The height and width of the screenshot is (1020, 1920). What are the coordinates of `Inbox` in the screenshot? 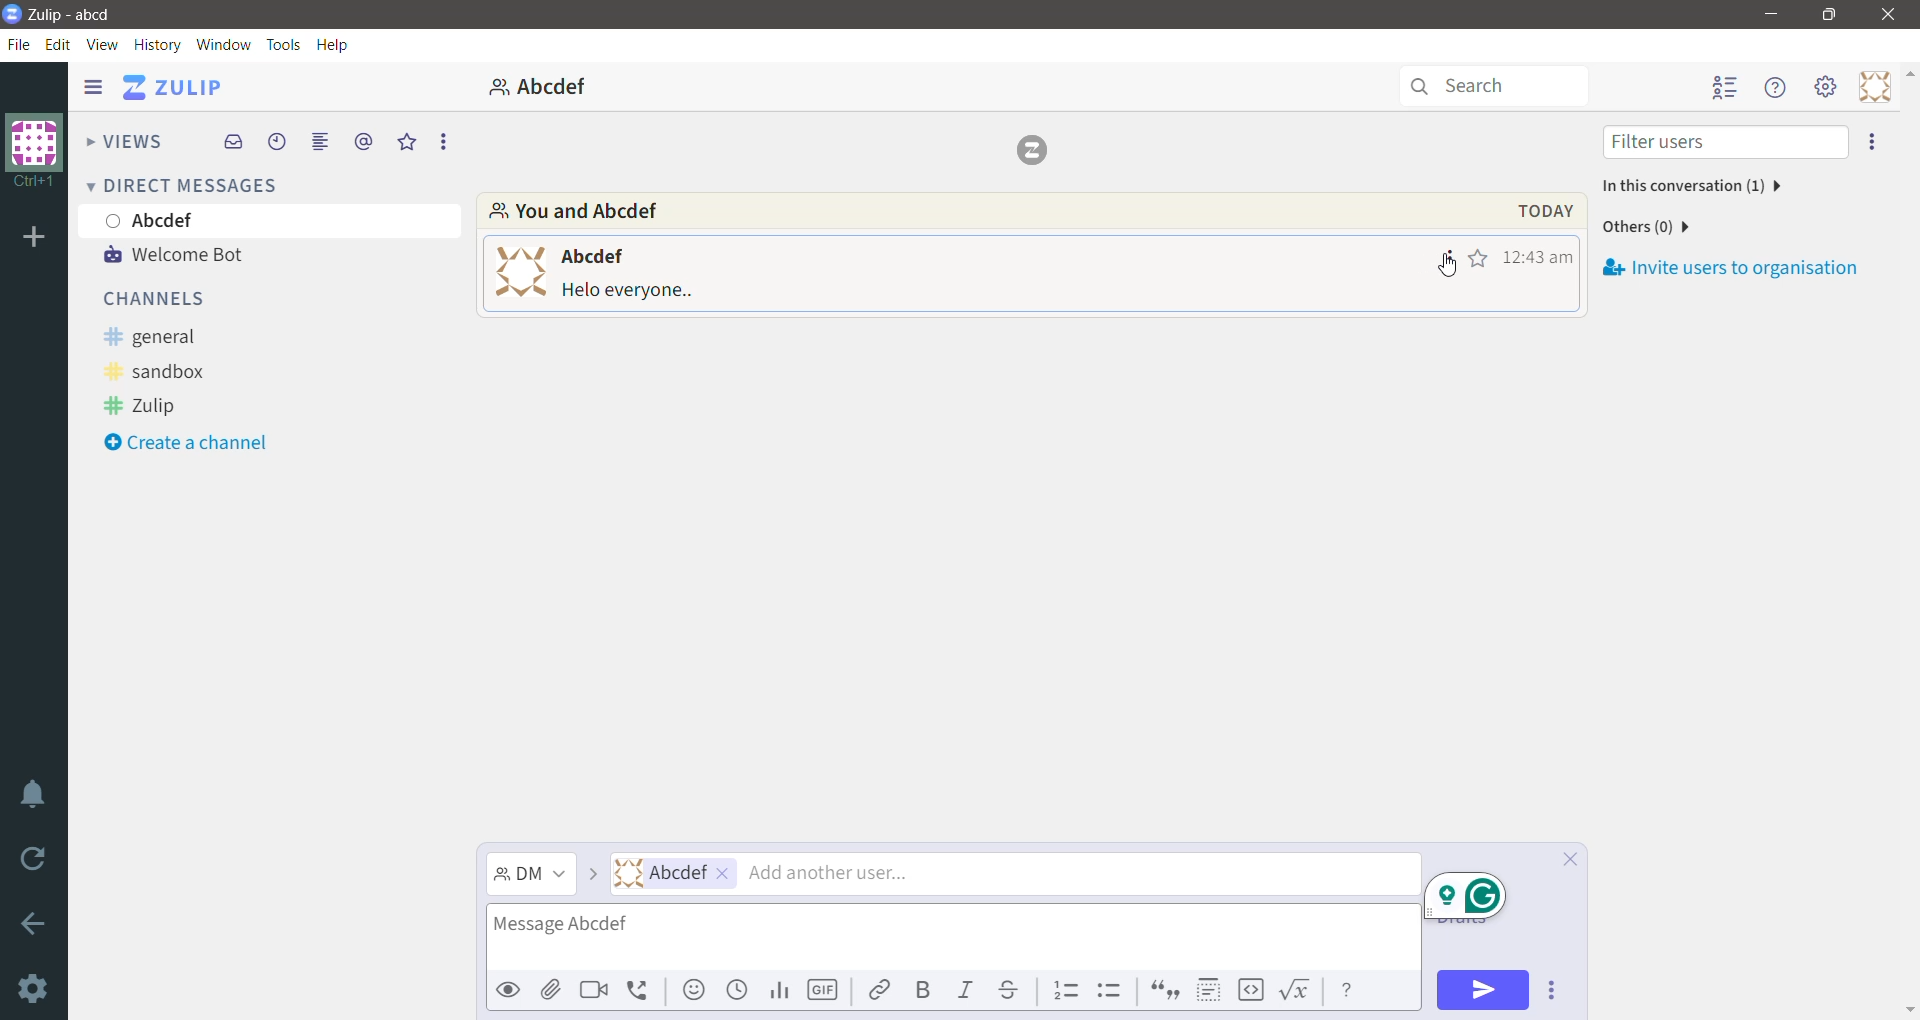 It's located at (232, 144).